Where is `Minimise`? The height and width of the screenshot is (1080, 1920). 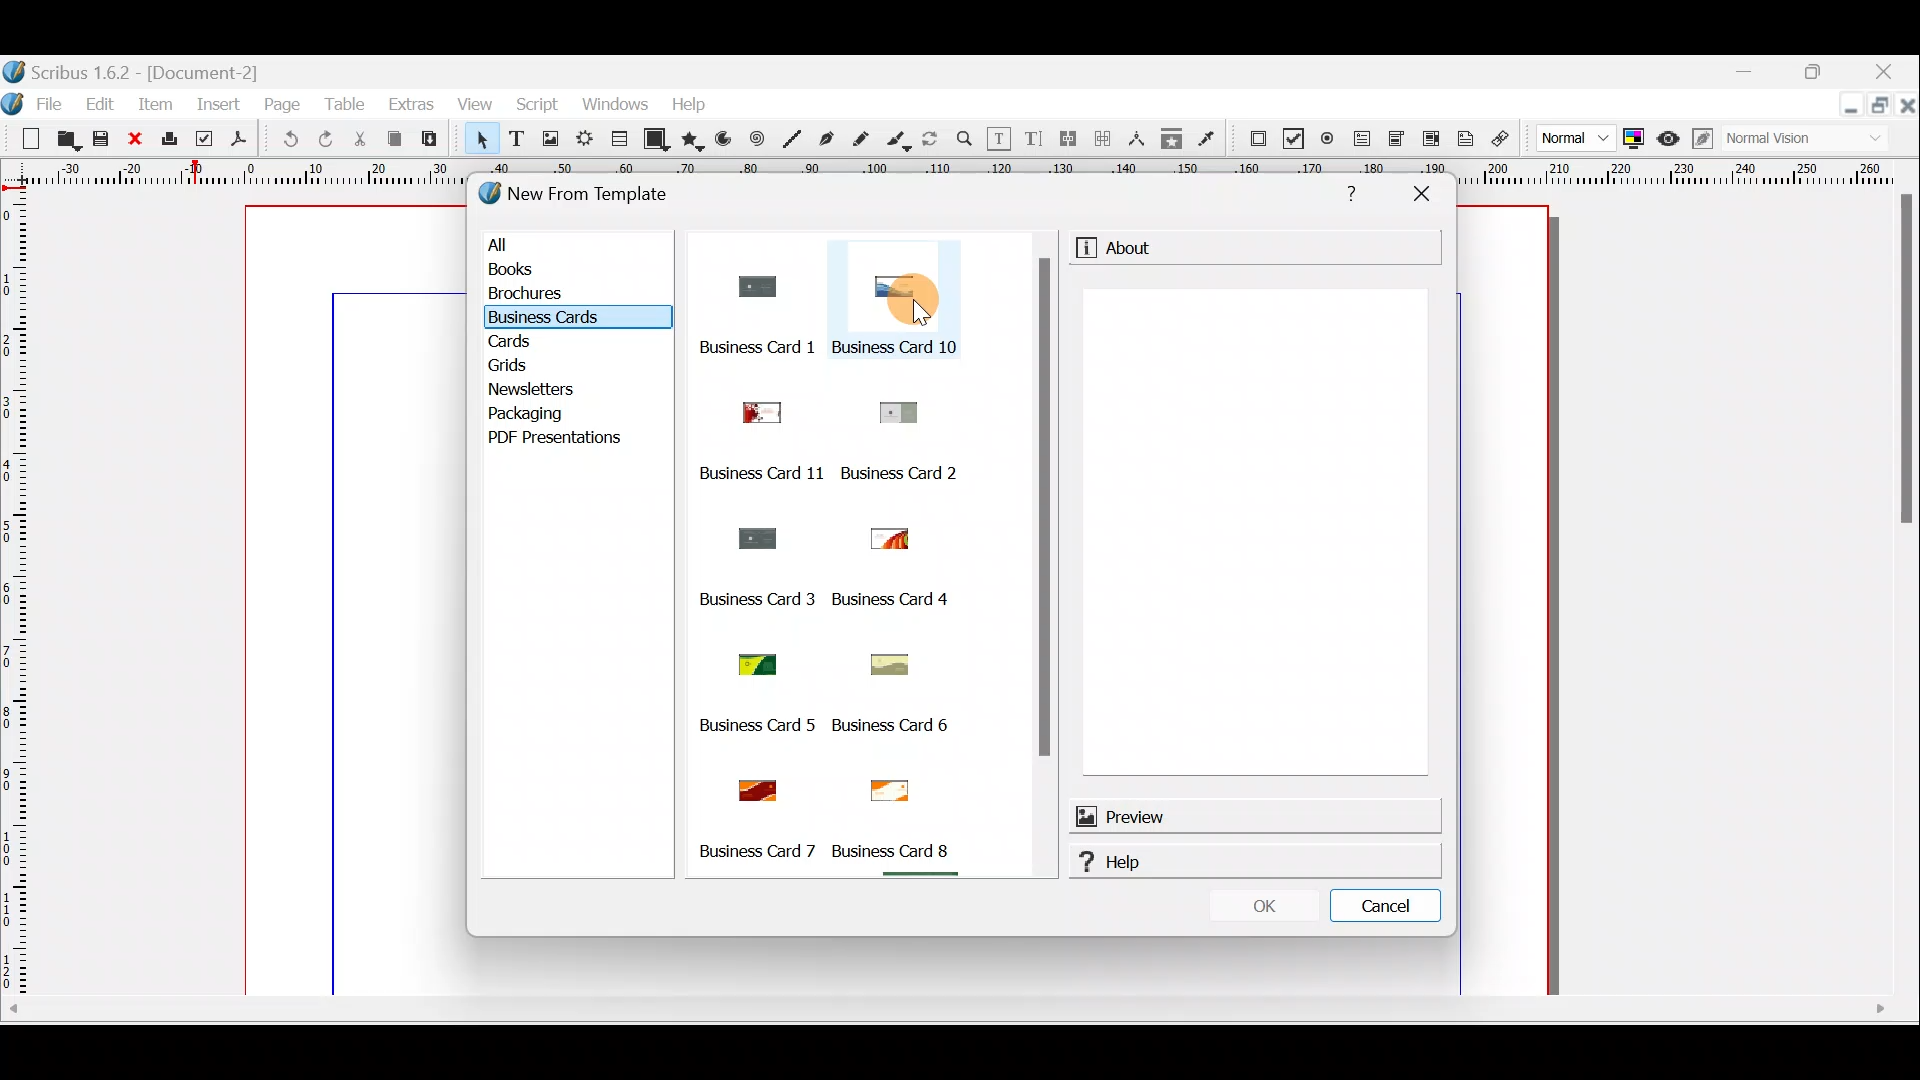
Minimise is located at coordinates (1845, 113).